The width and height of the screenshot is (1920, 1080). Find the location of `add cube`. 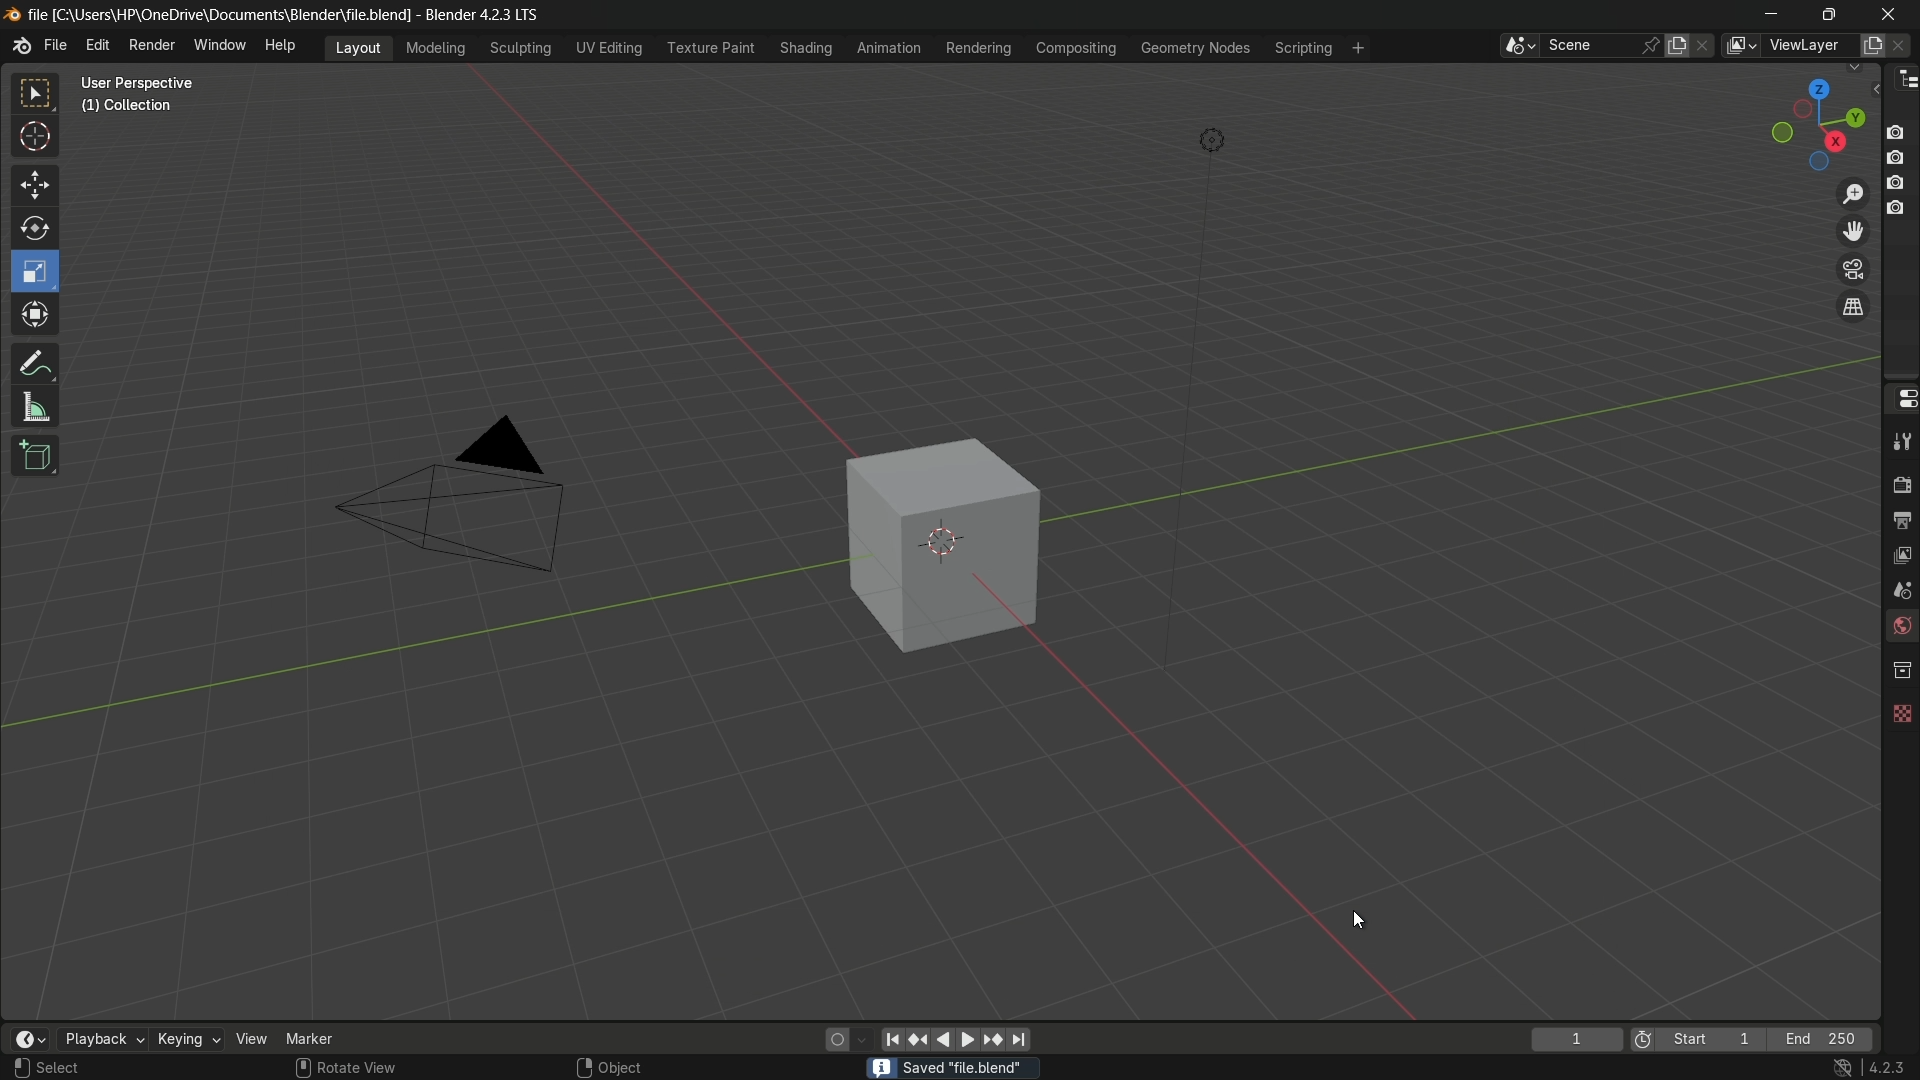

add cube is located at coordinates (32, 457).